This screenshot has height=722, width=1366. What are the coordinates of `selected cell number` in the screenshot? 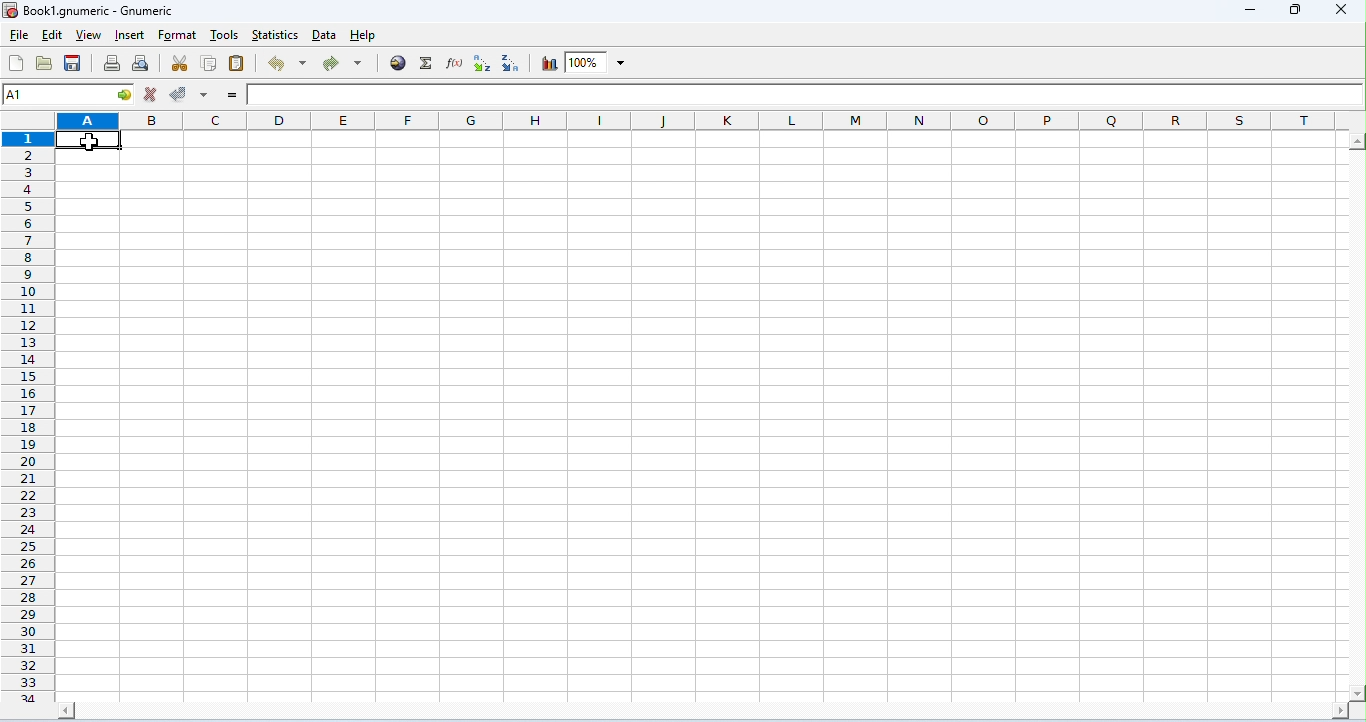 It's located at (57, 94).